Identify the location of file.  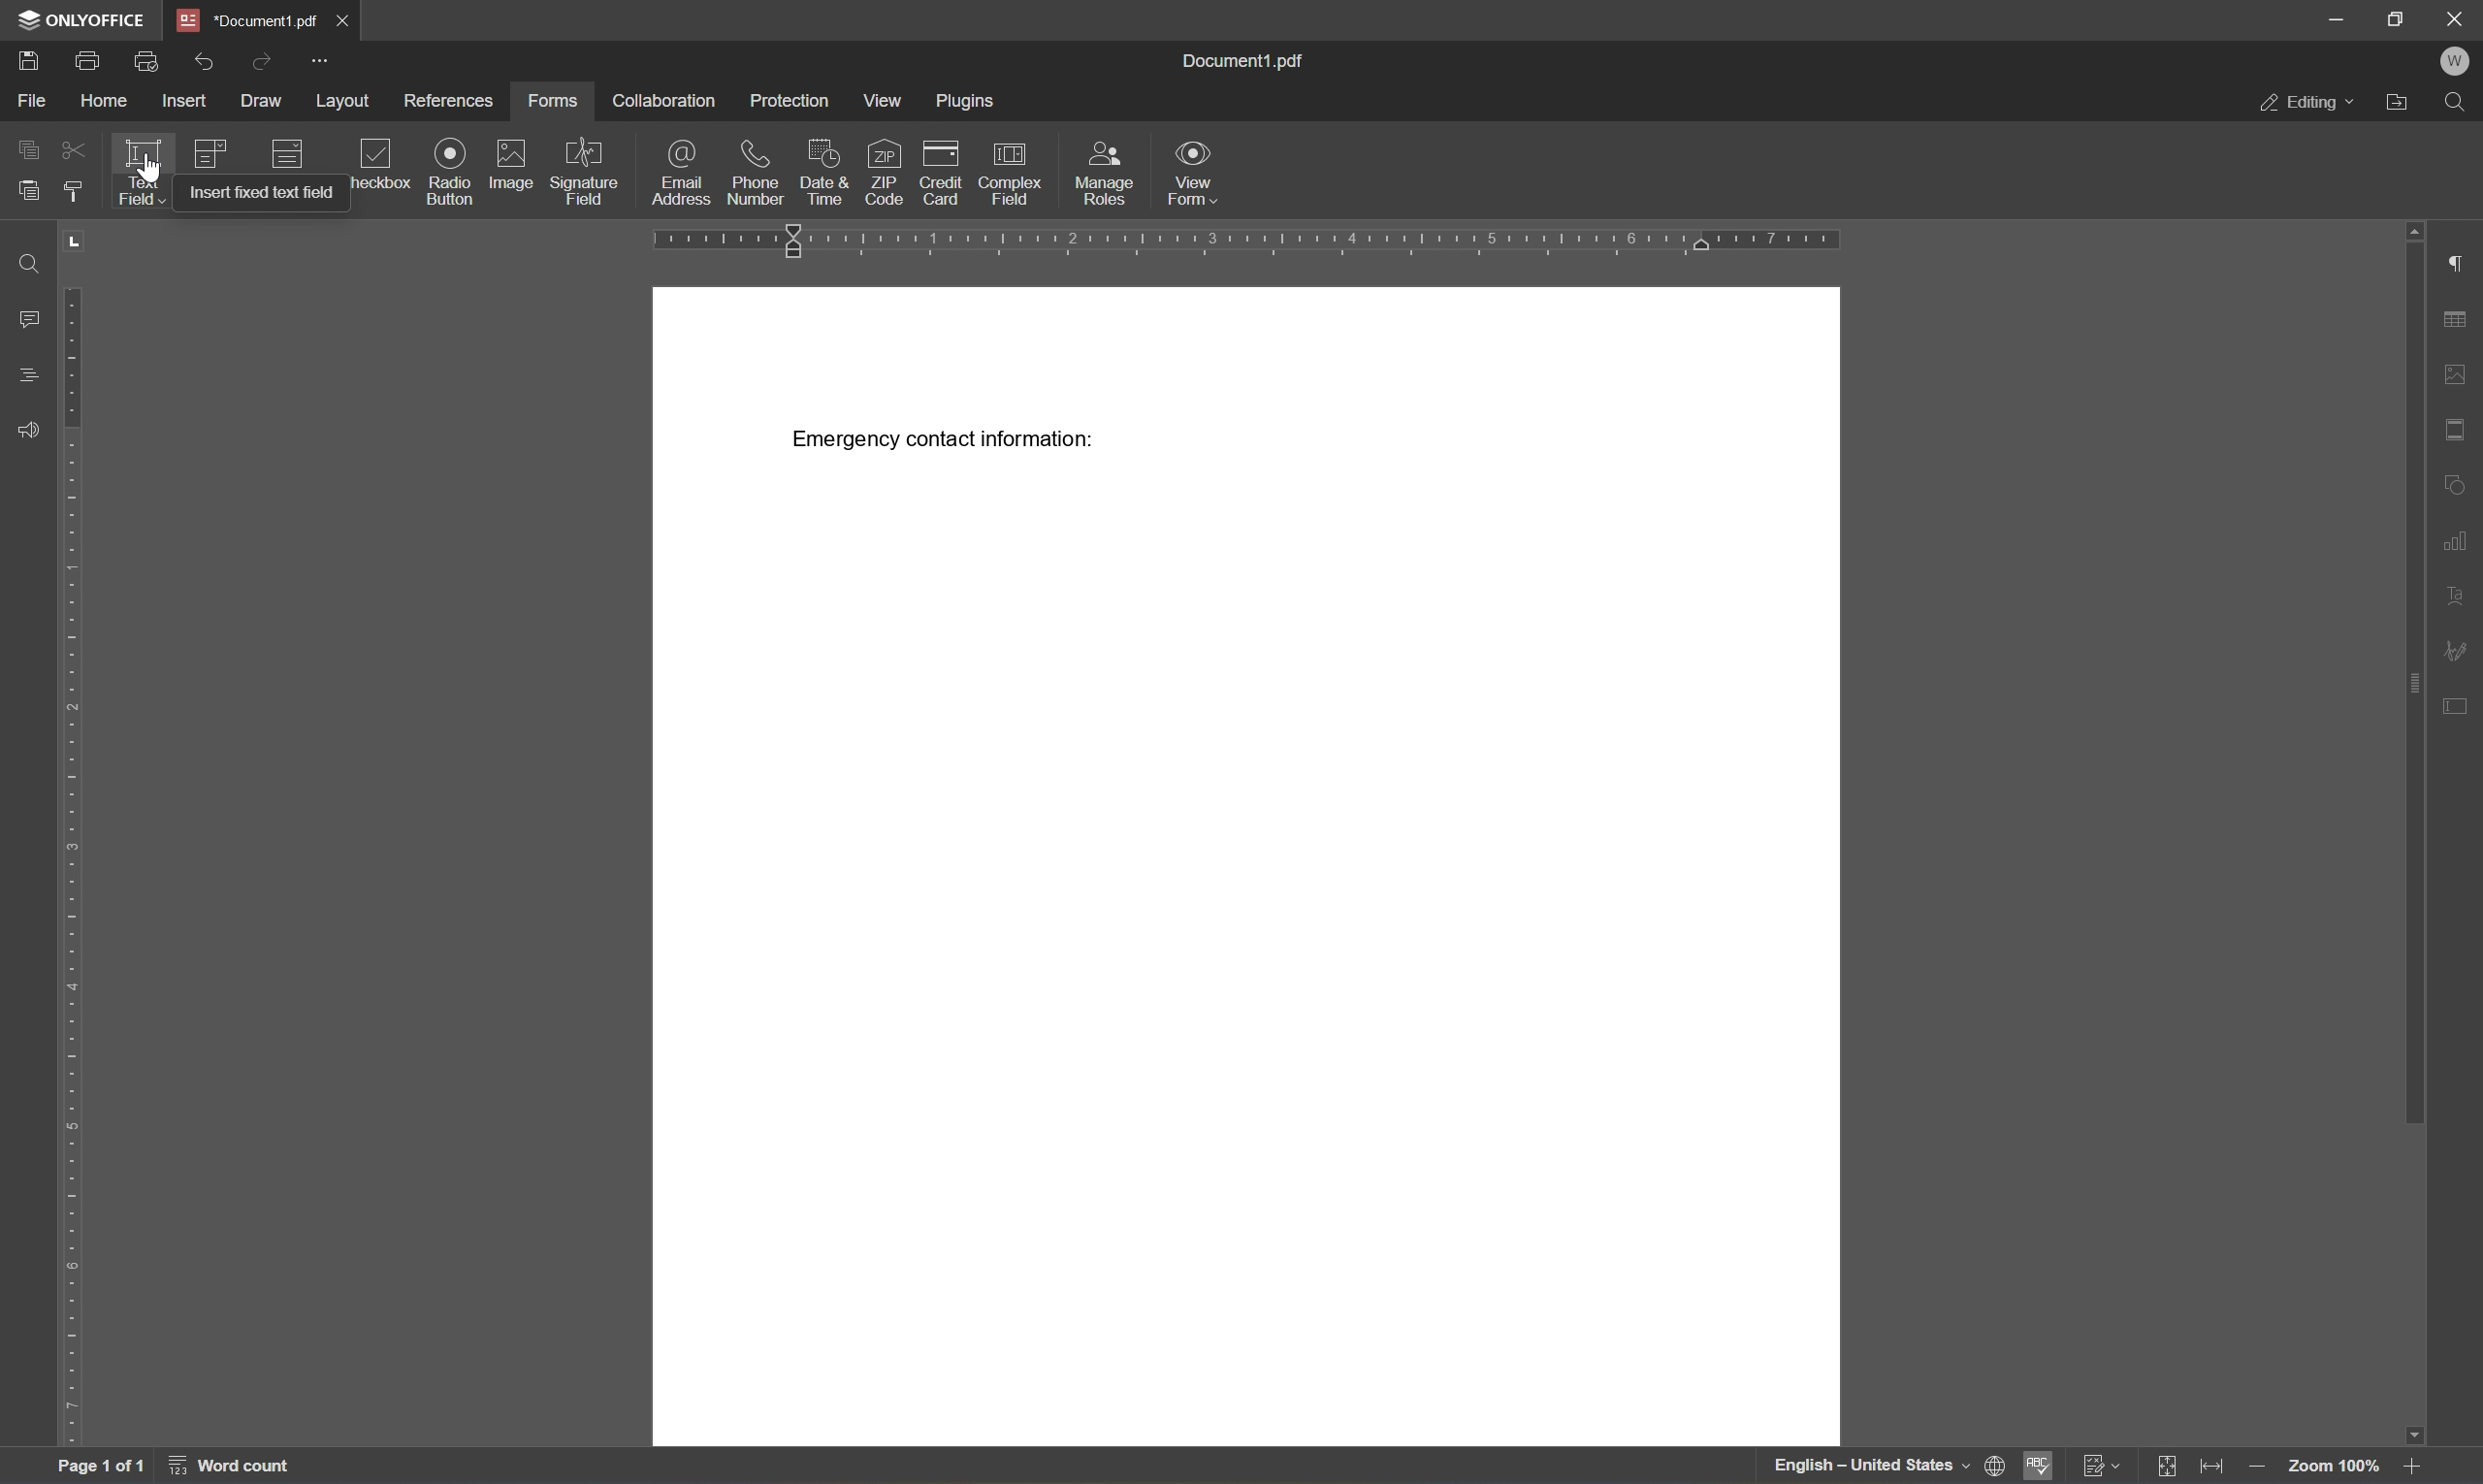
(32, 100).